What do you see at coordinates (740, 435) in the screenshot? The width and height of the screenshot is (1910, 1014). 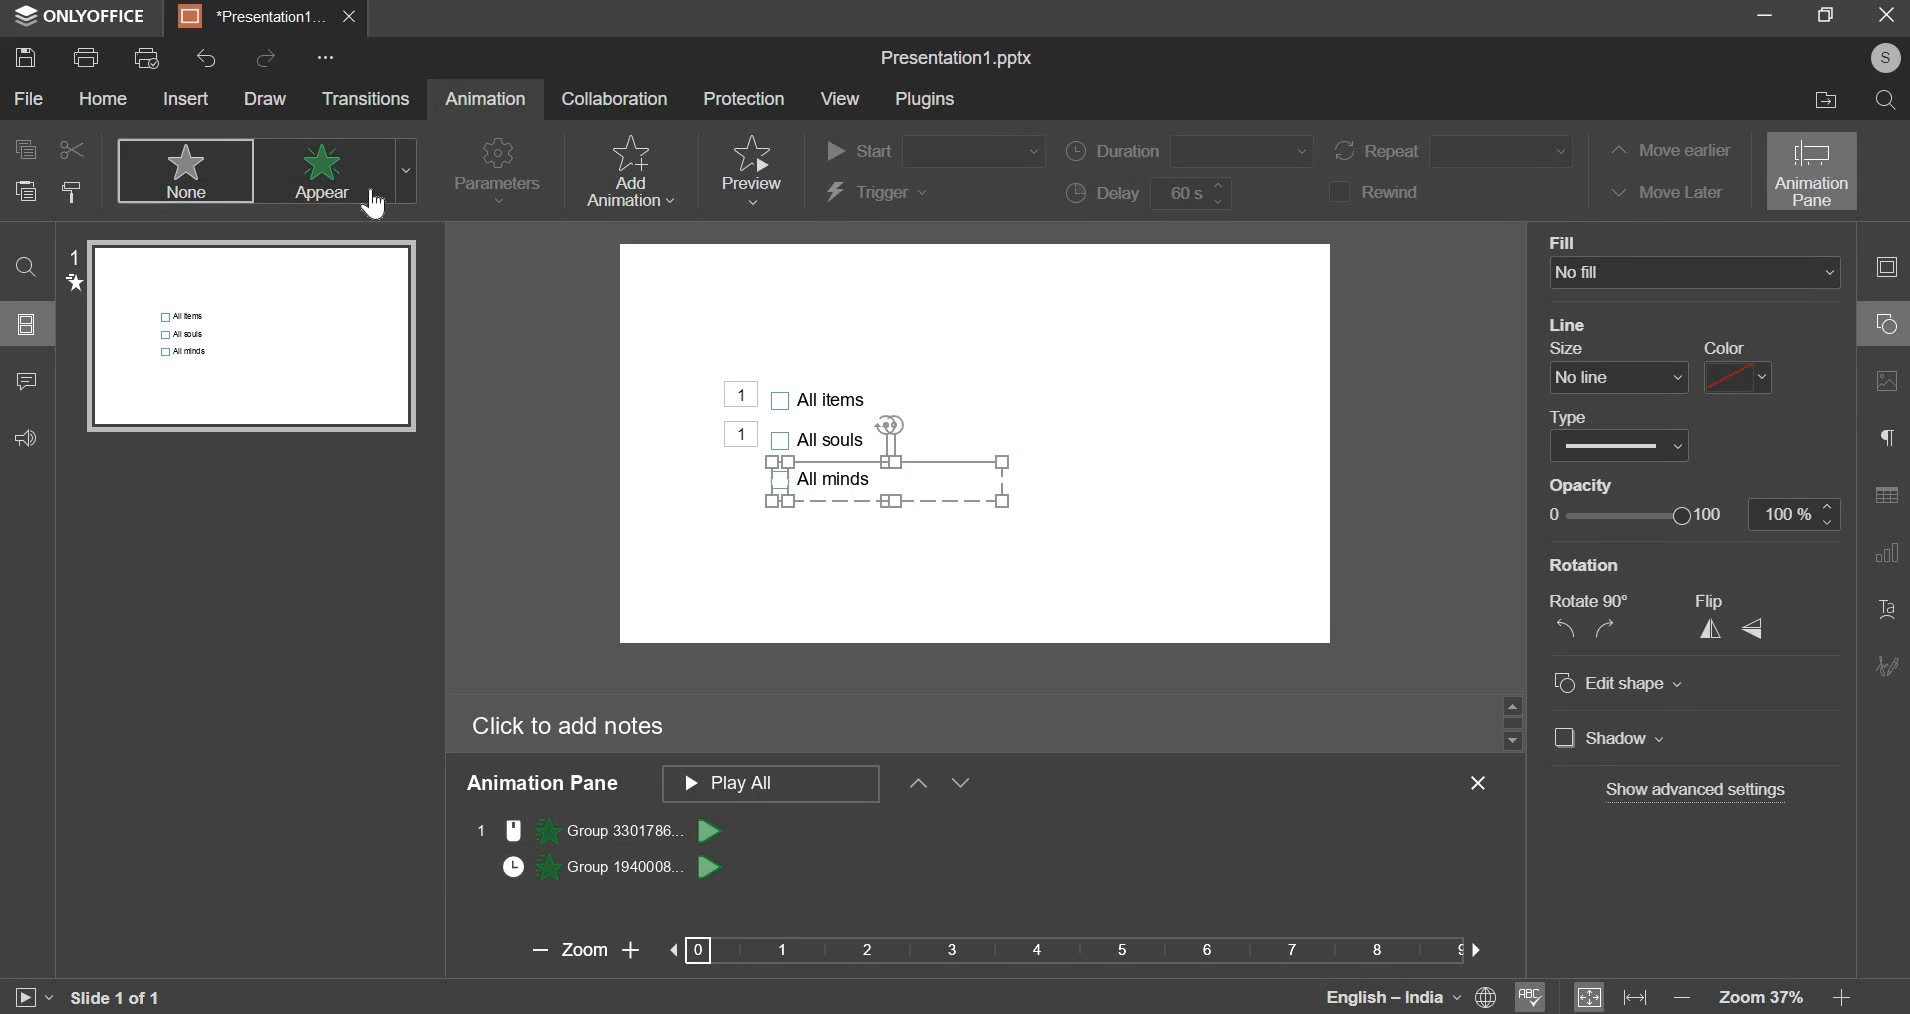 I see `Animation added` at bounding box center [740, 435].